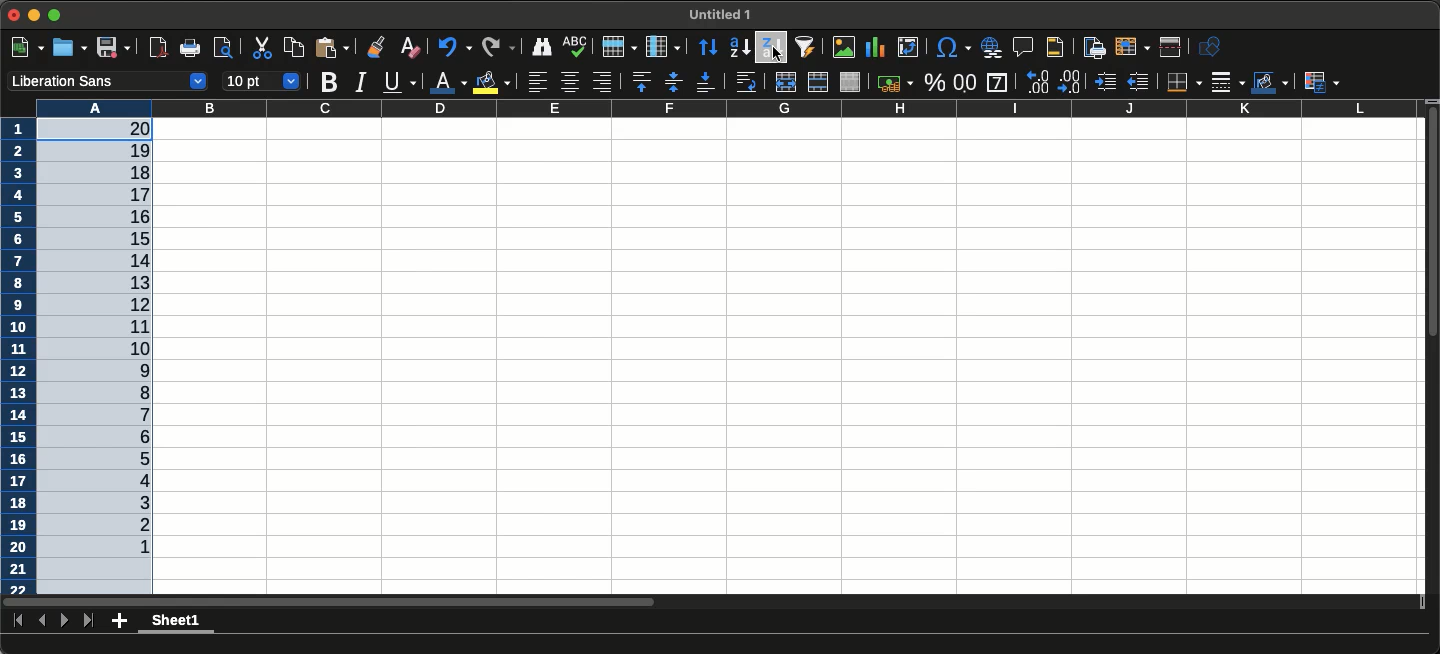 This screenshot has height=654, width=1440. What do you see at coordinates (332, 47) in the screenshot?
I see `Paste` at bounding box center [332, 47].